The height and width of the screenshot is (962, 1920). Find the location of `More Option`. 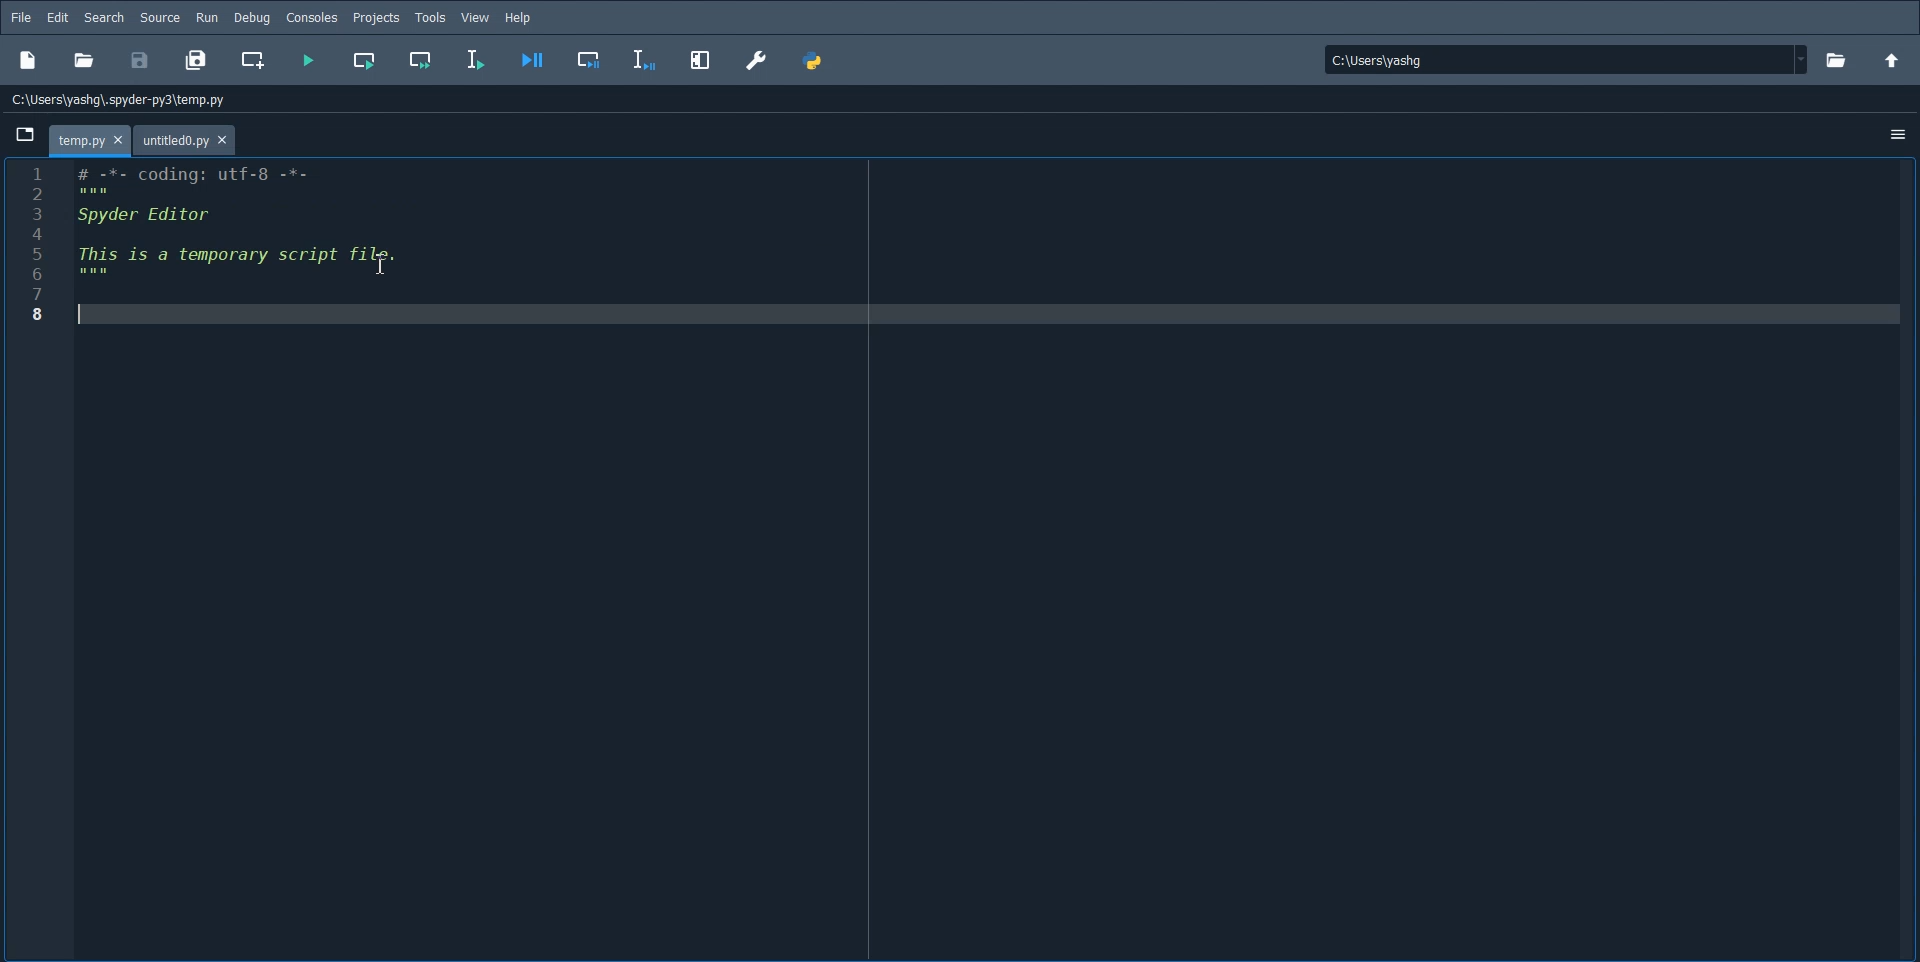

More Option is located at coordinates (1897, 137).